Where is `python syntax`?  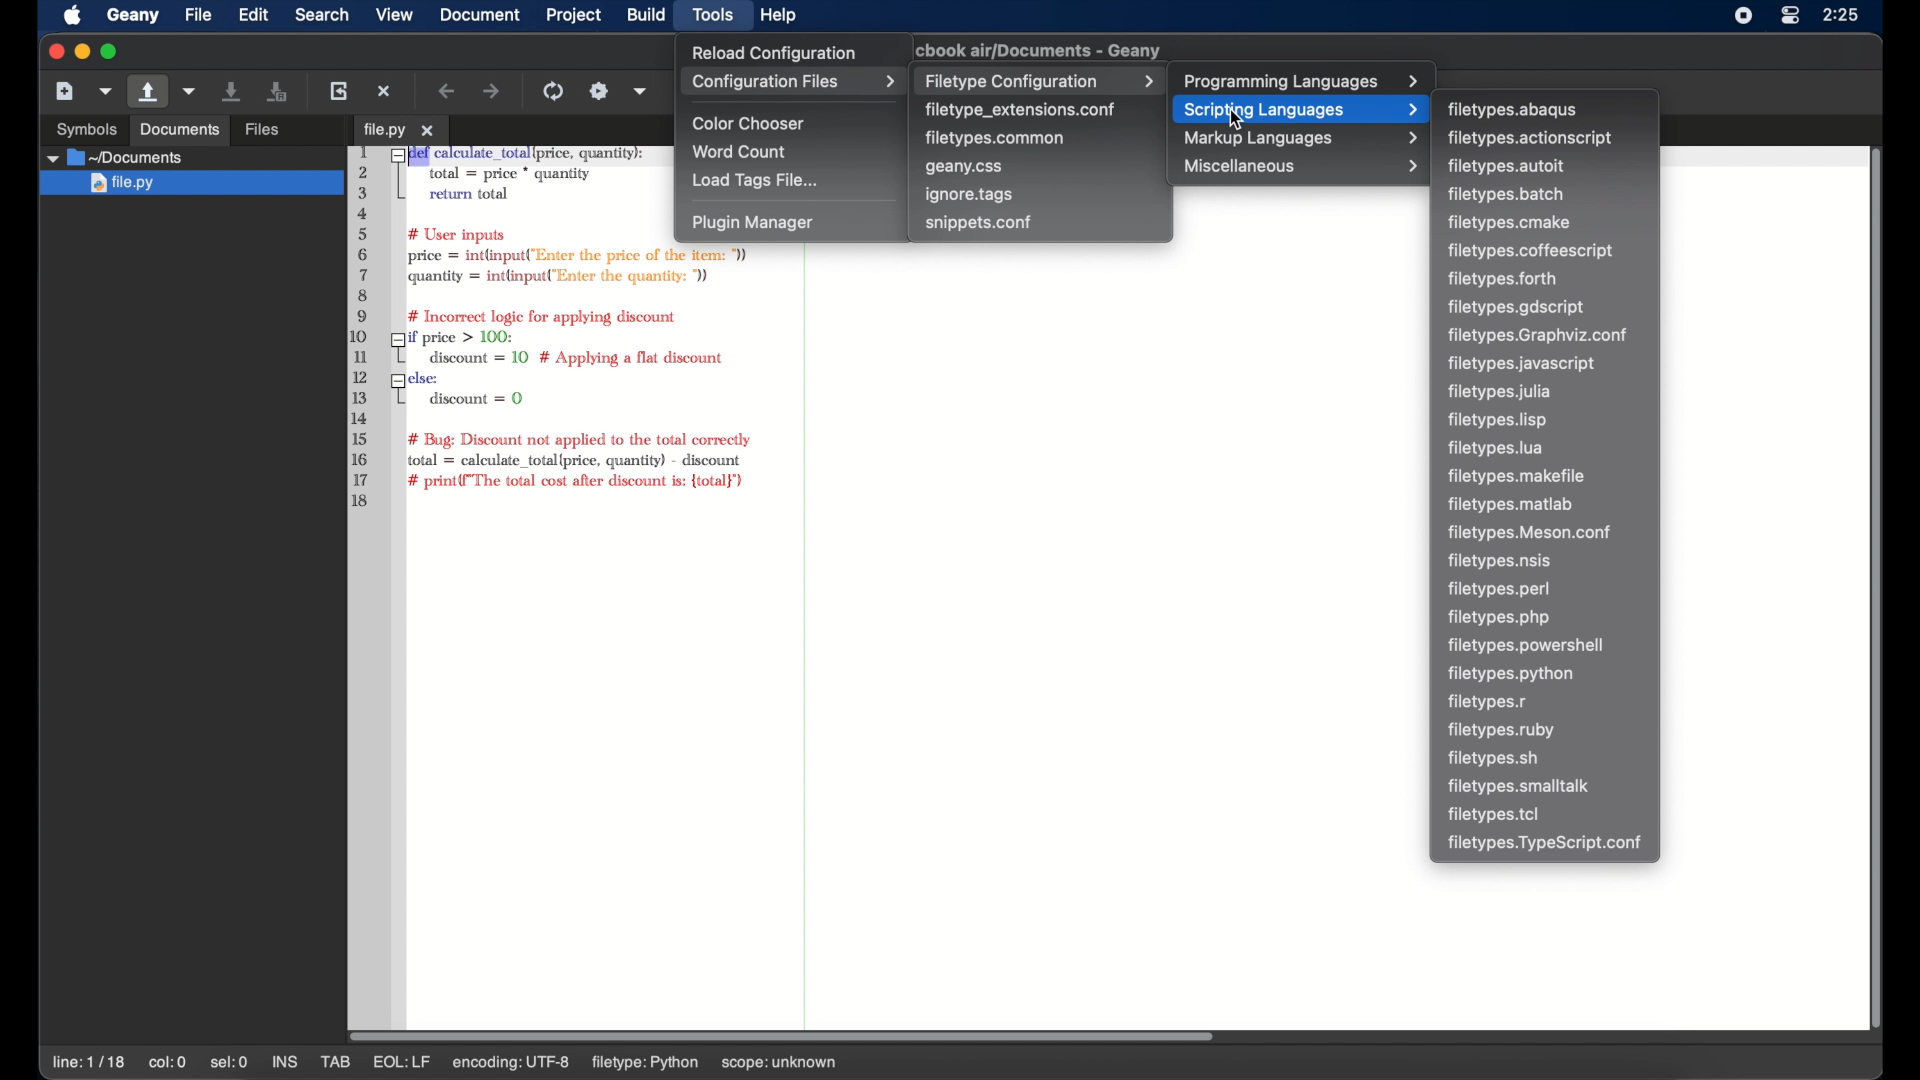
python syntax is located at coordinates (503, 328).